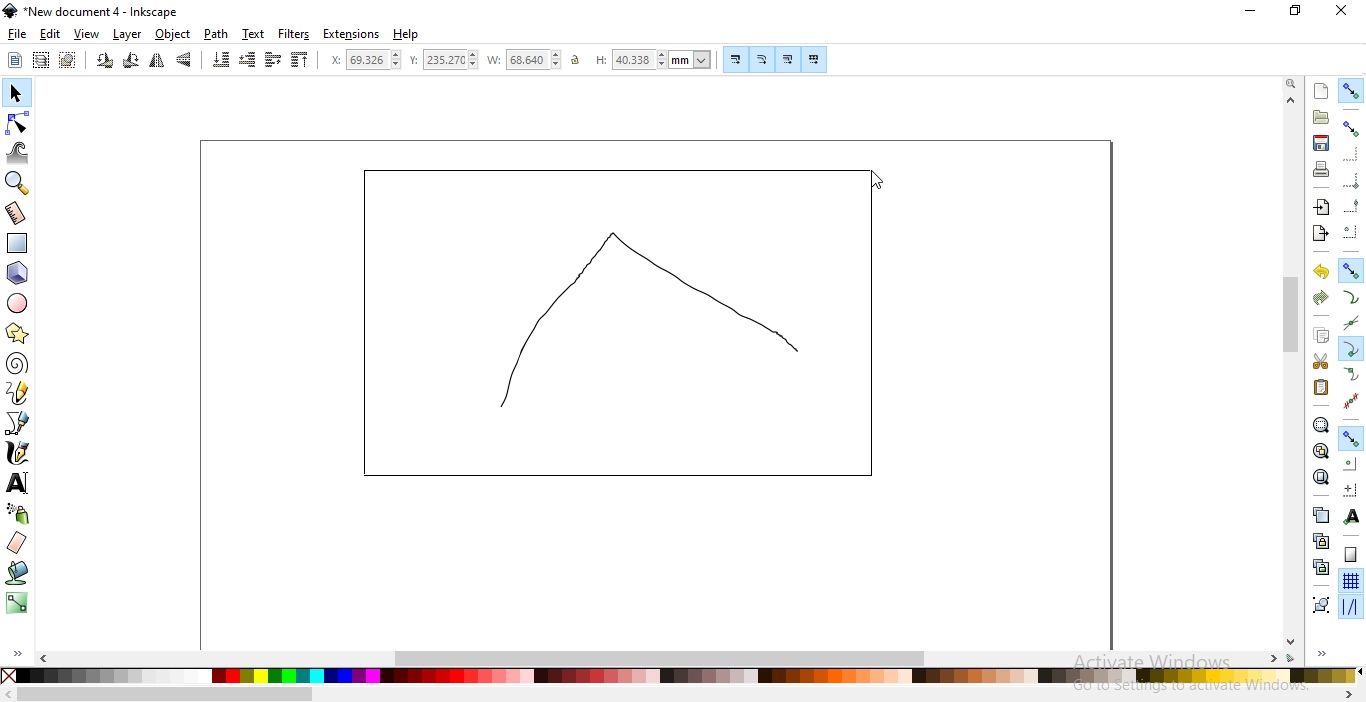 The image size is (1366, 702). Describe the element at coordinates (1349, 269) in the screenshot. I see `snap nodes, paths and handles` at that location.